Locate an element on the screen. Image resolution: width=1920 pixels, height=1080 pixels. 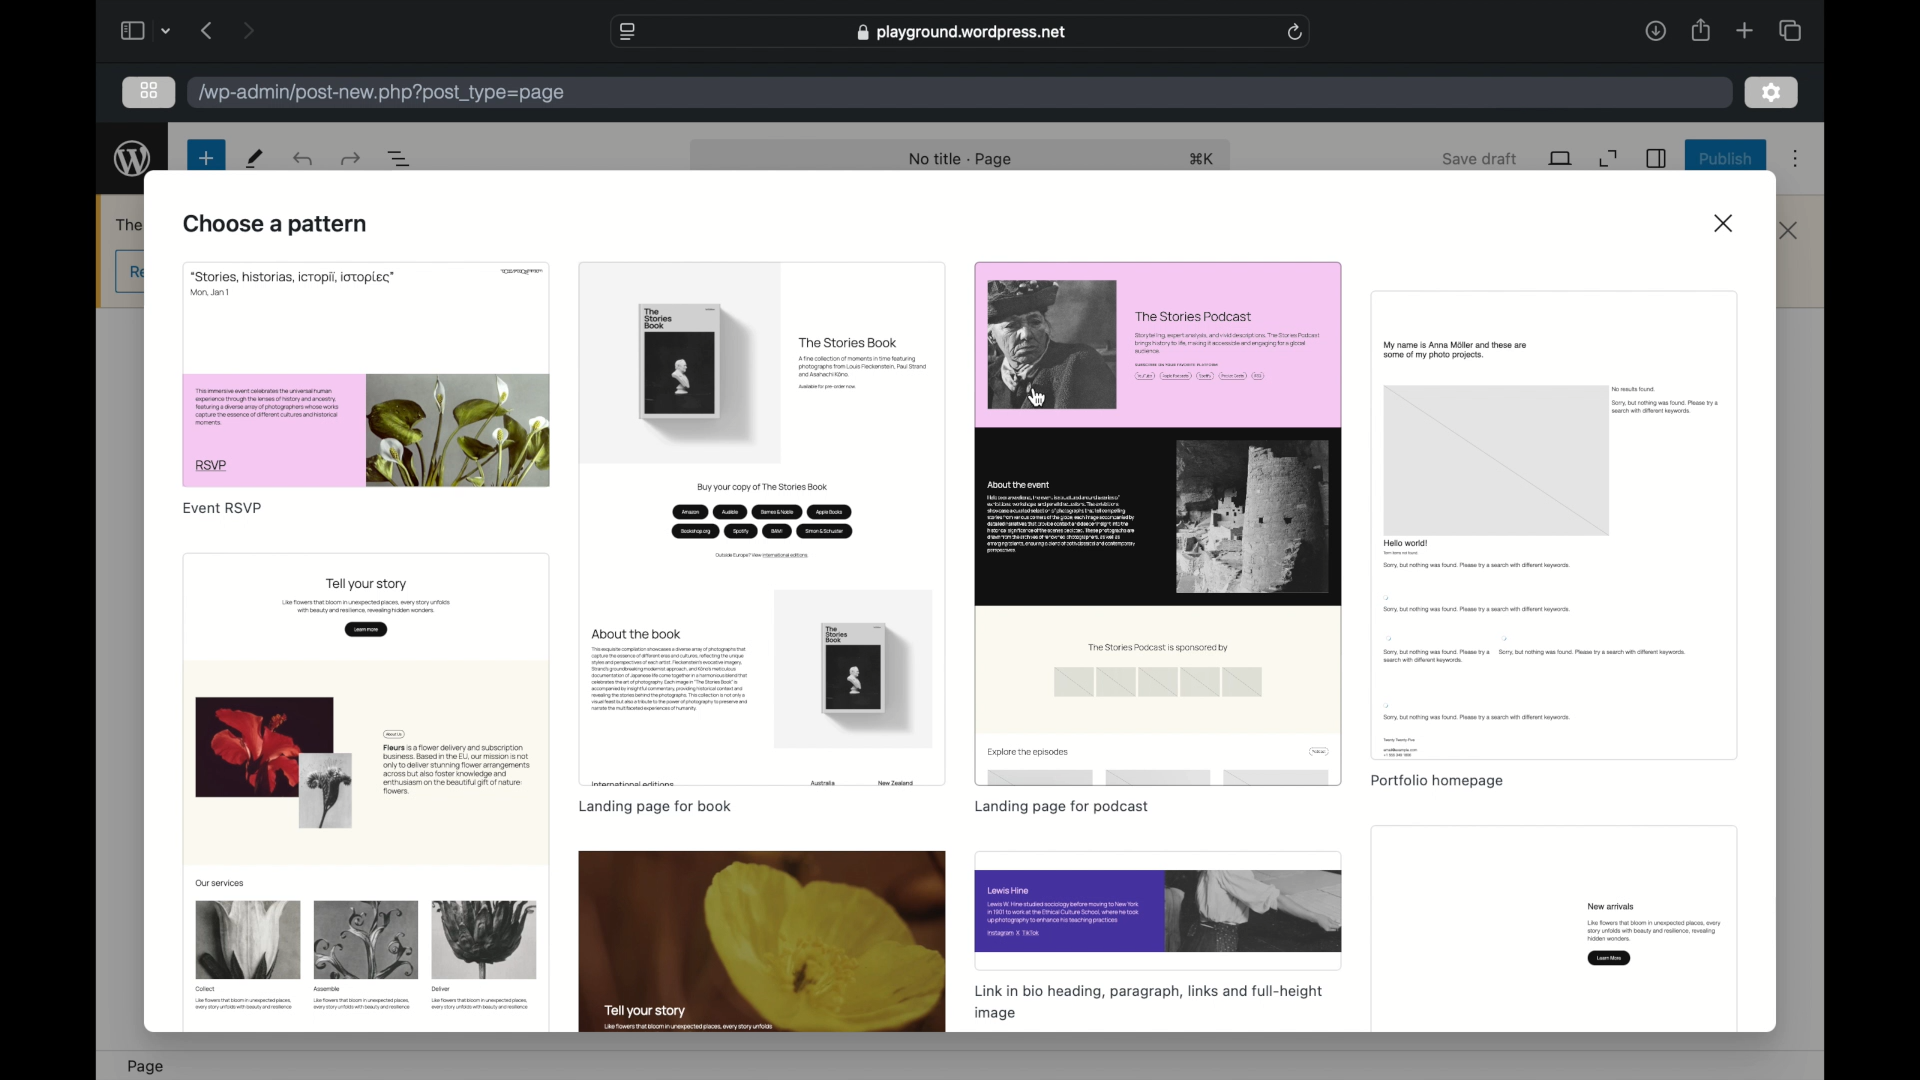
website settings is located at coordinates (630, 32).